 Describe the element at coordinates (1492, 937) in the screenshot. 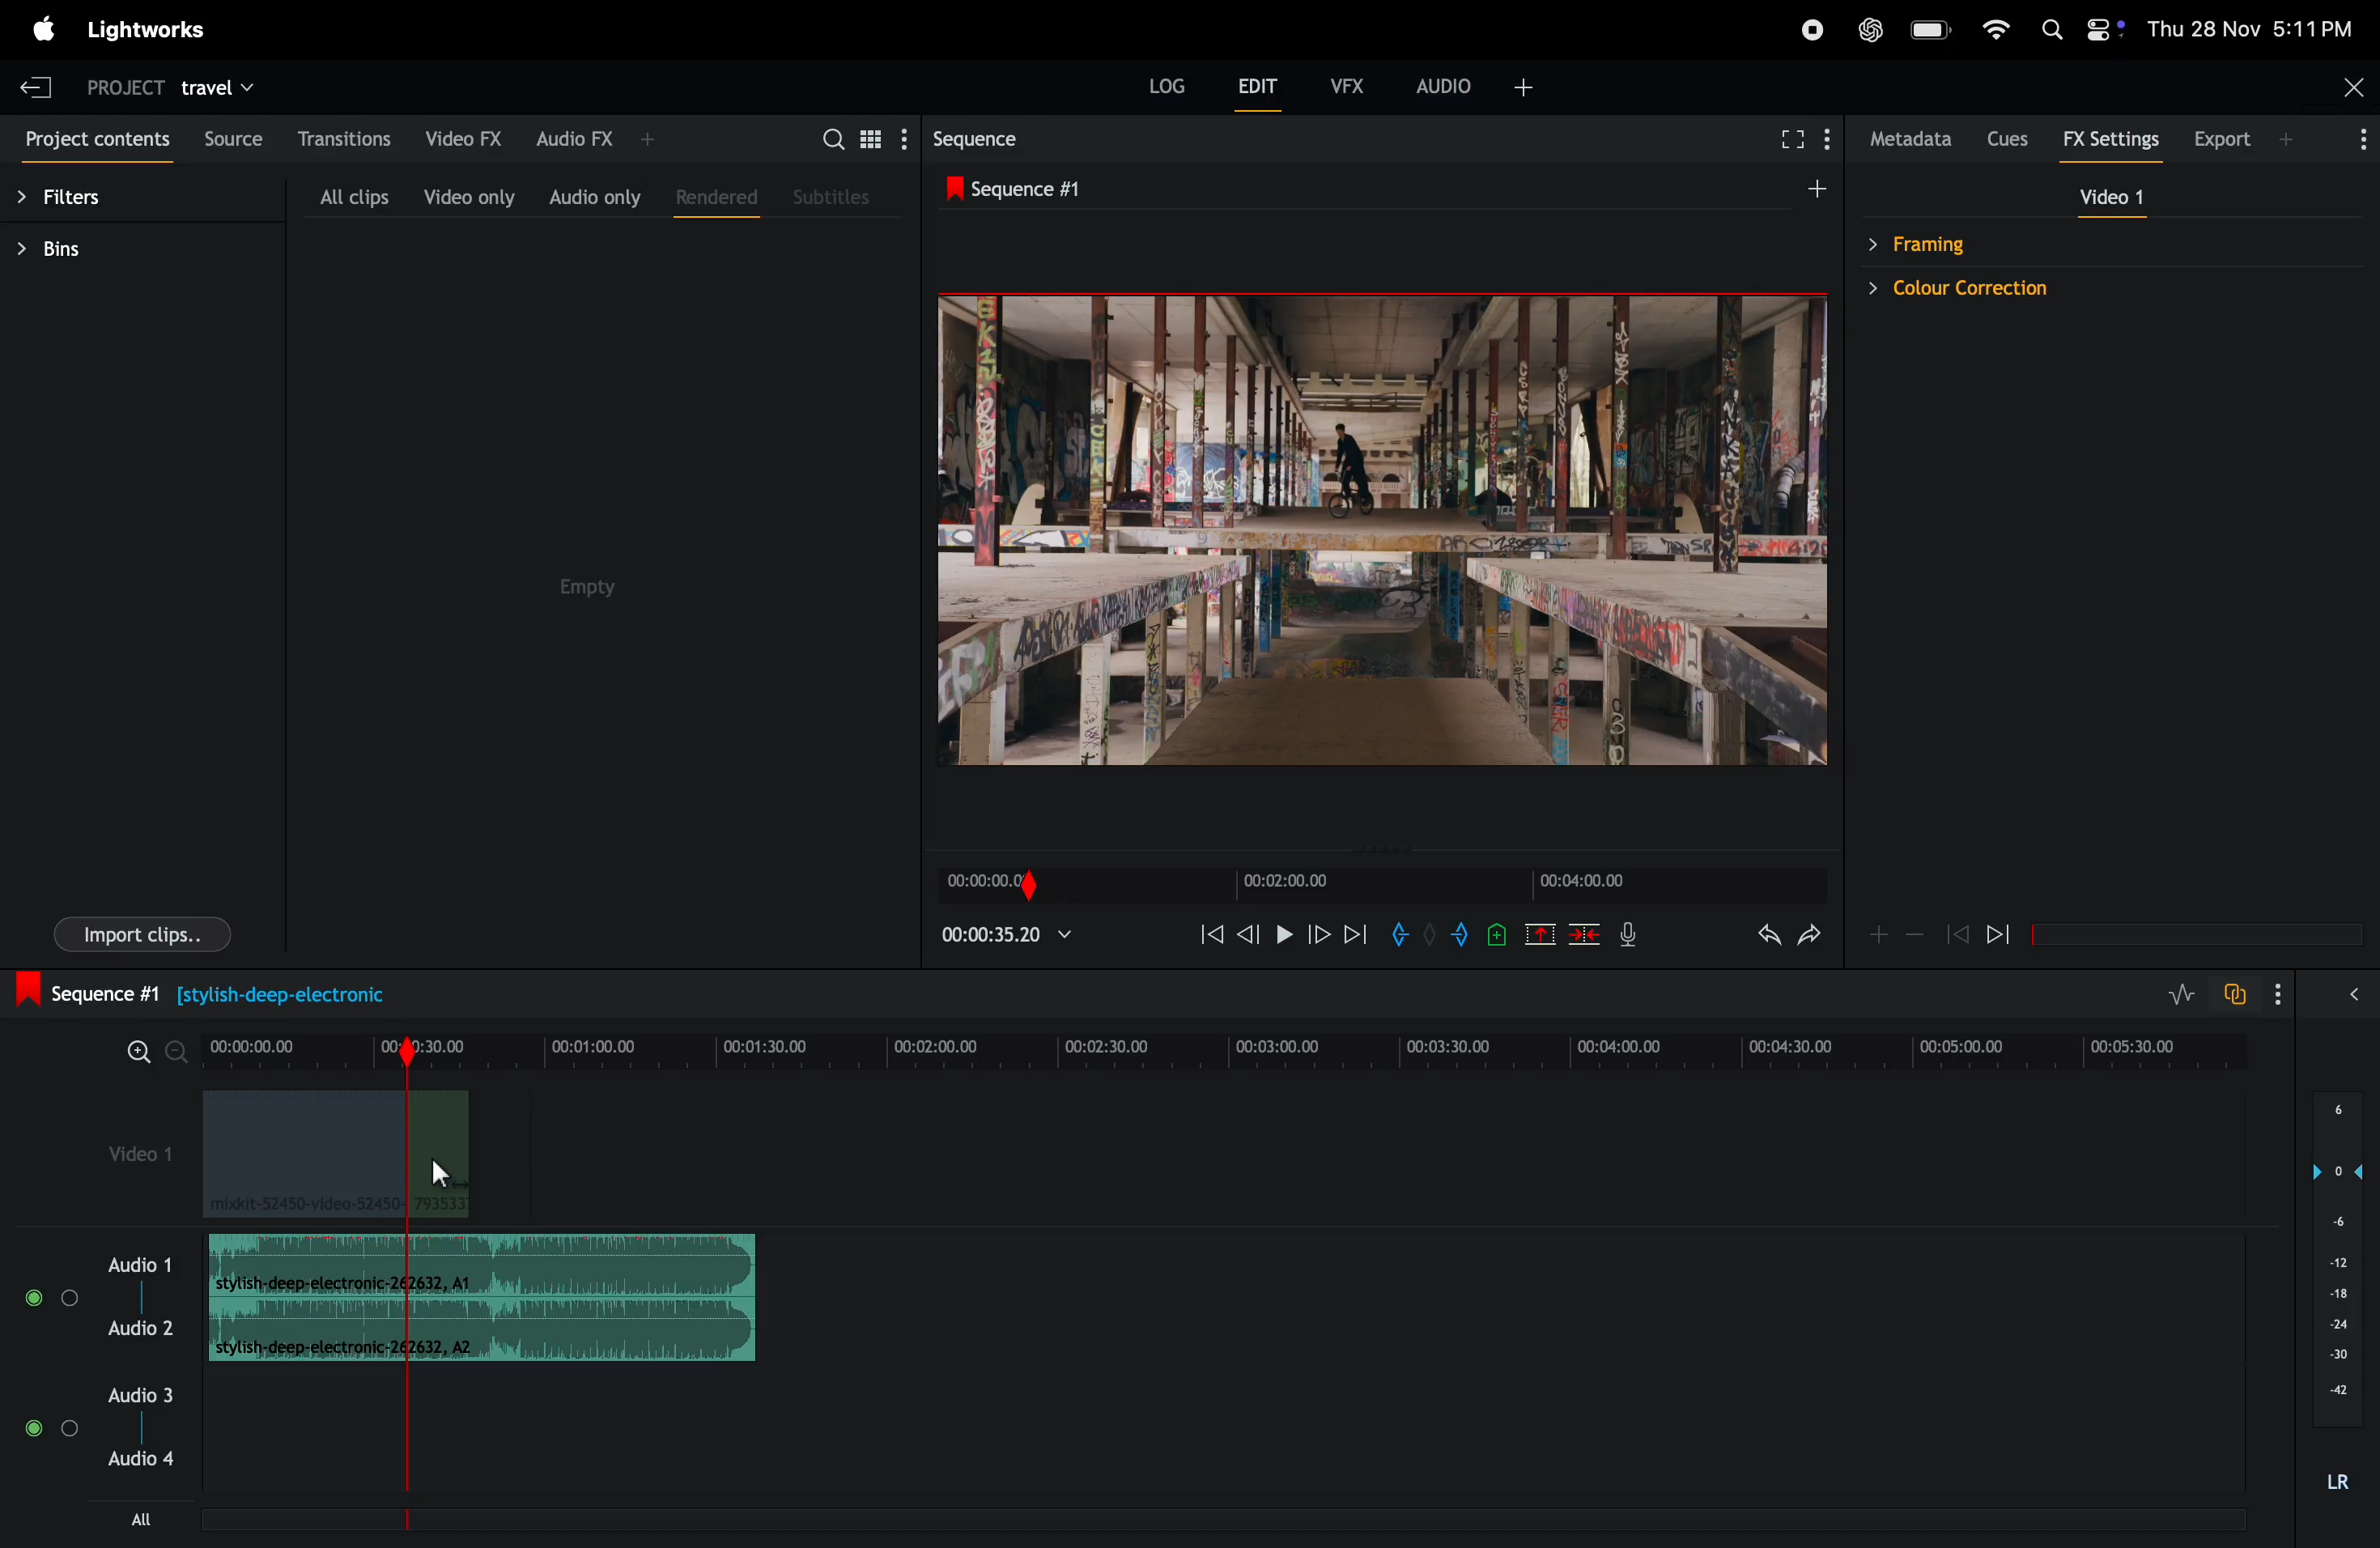

I see `add cue` at that location.